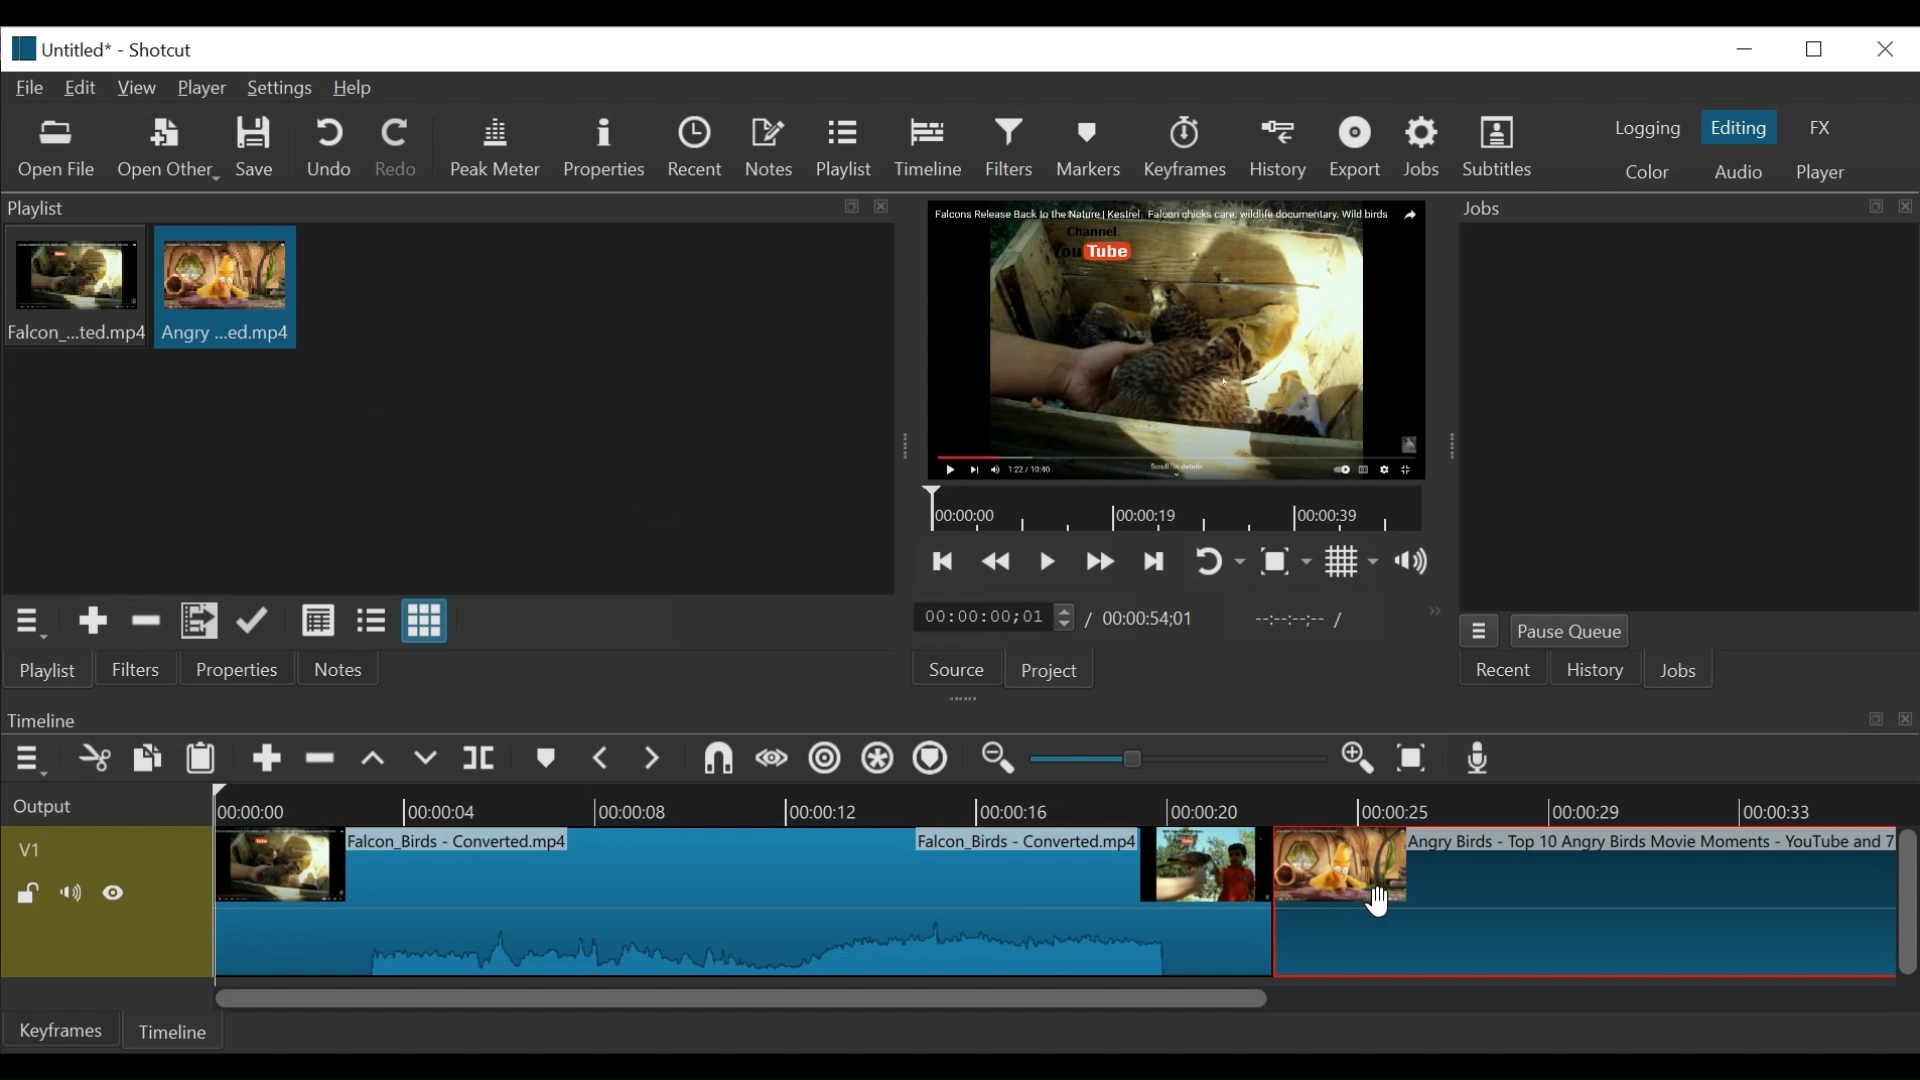 Image resolution: width=1920 pixels, height=1080 pixels. What do you see at coordinates (376, 761) in the screenshot?
I see `lift` at bounding box center [376, 761].